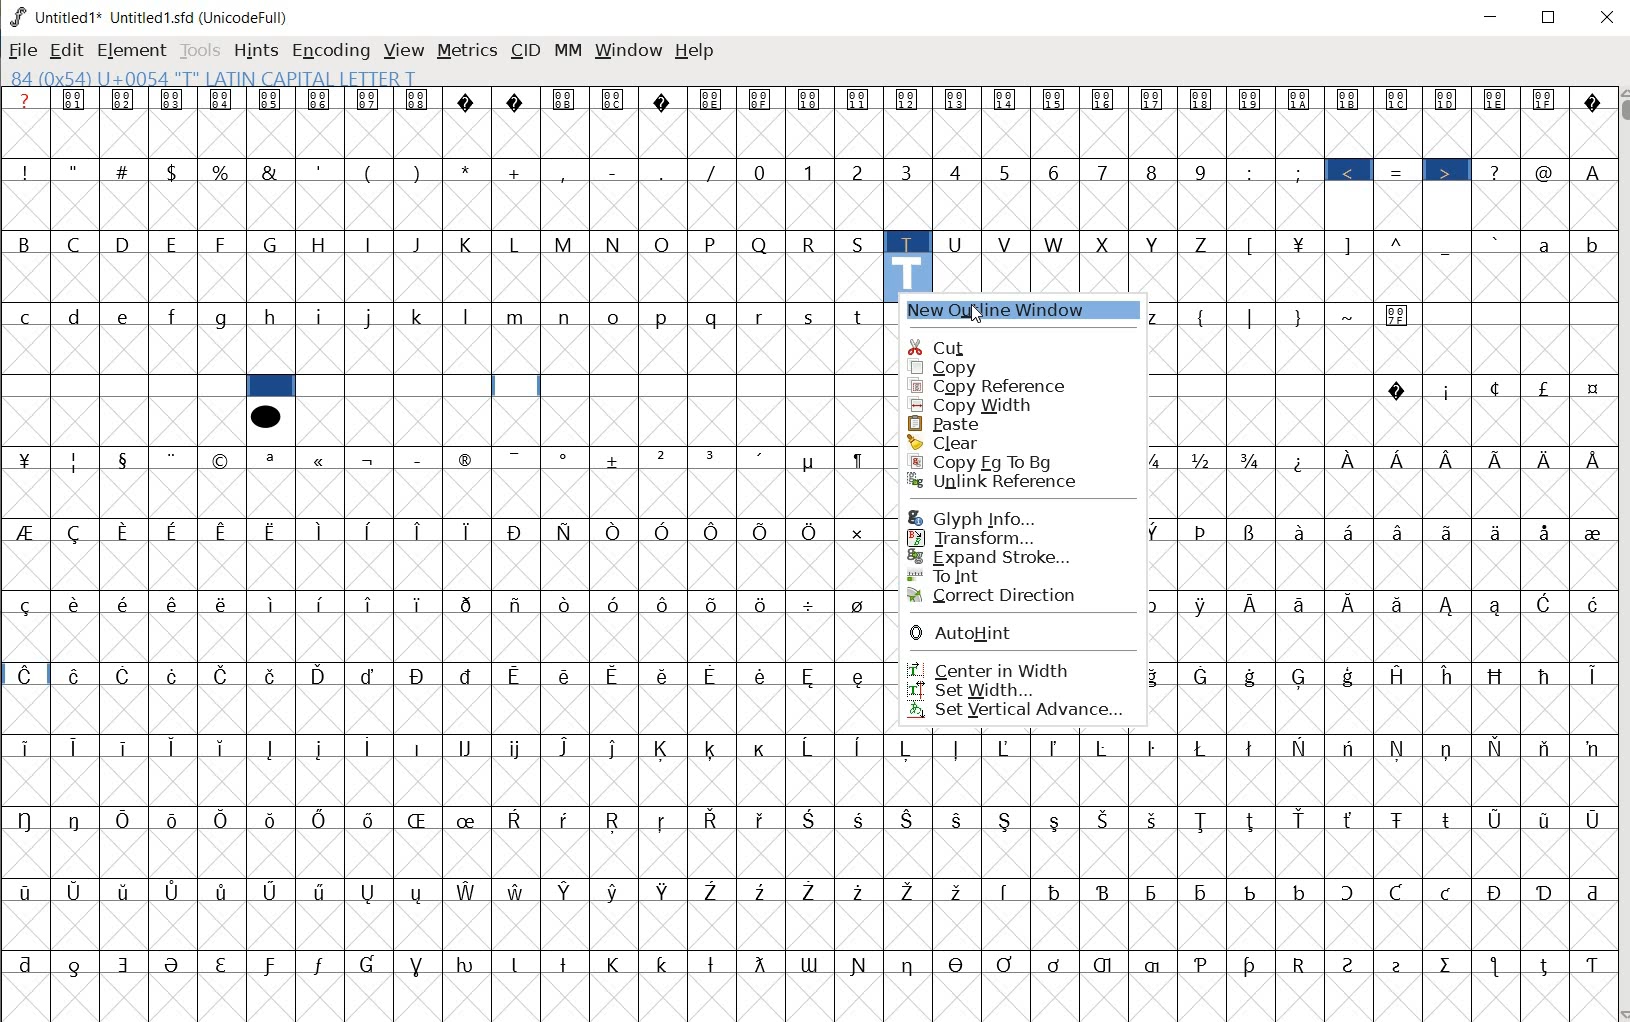  What do you see at coordinates (470, 529) in the screenshot?
I see `Symbol` at bounding box center [470, 529].